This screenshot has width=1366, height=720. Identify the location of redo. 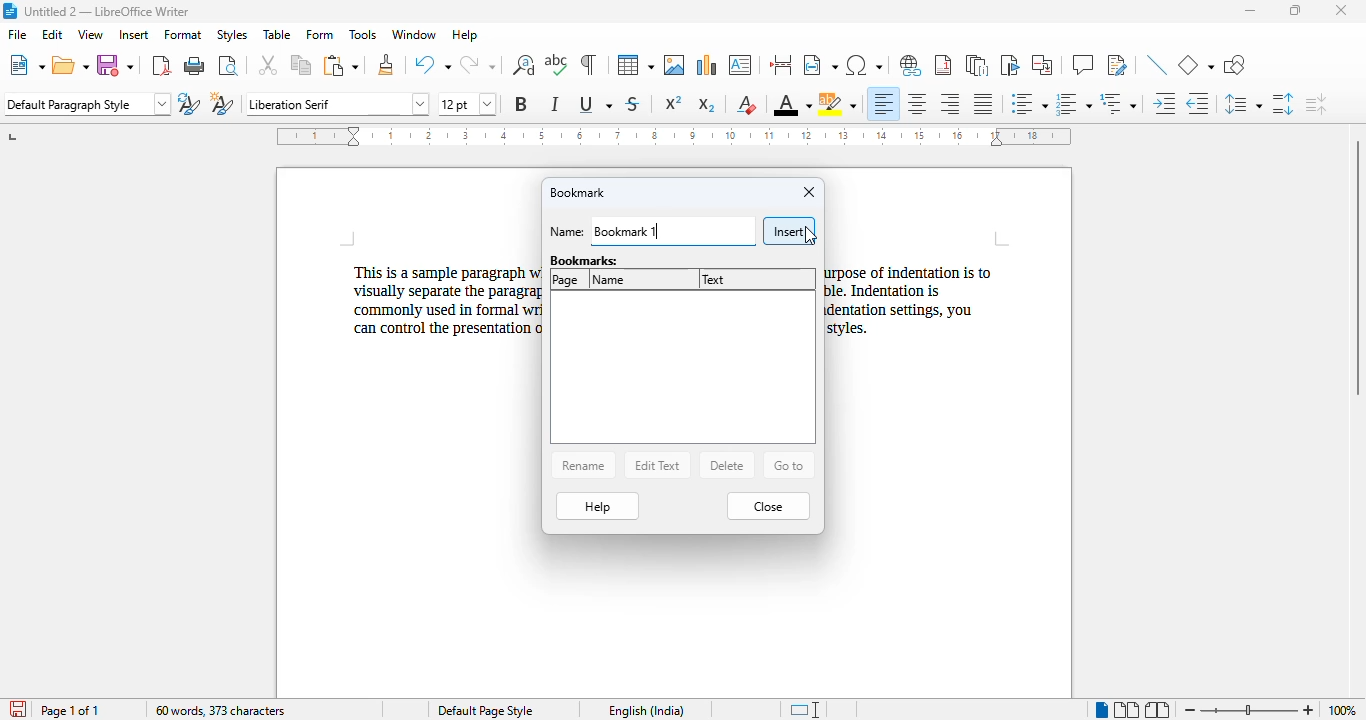
(477, 64).